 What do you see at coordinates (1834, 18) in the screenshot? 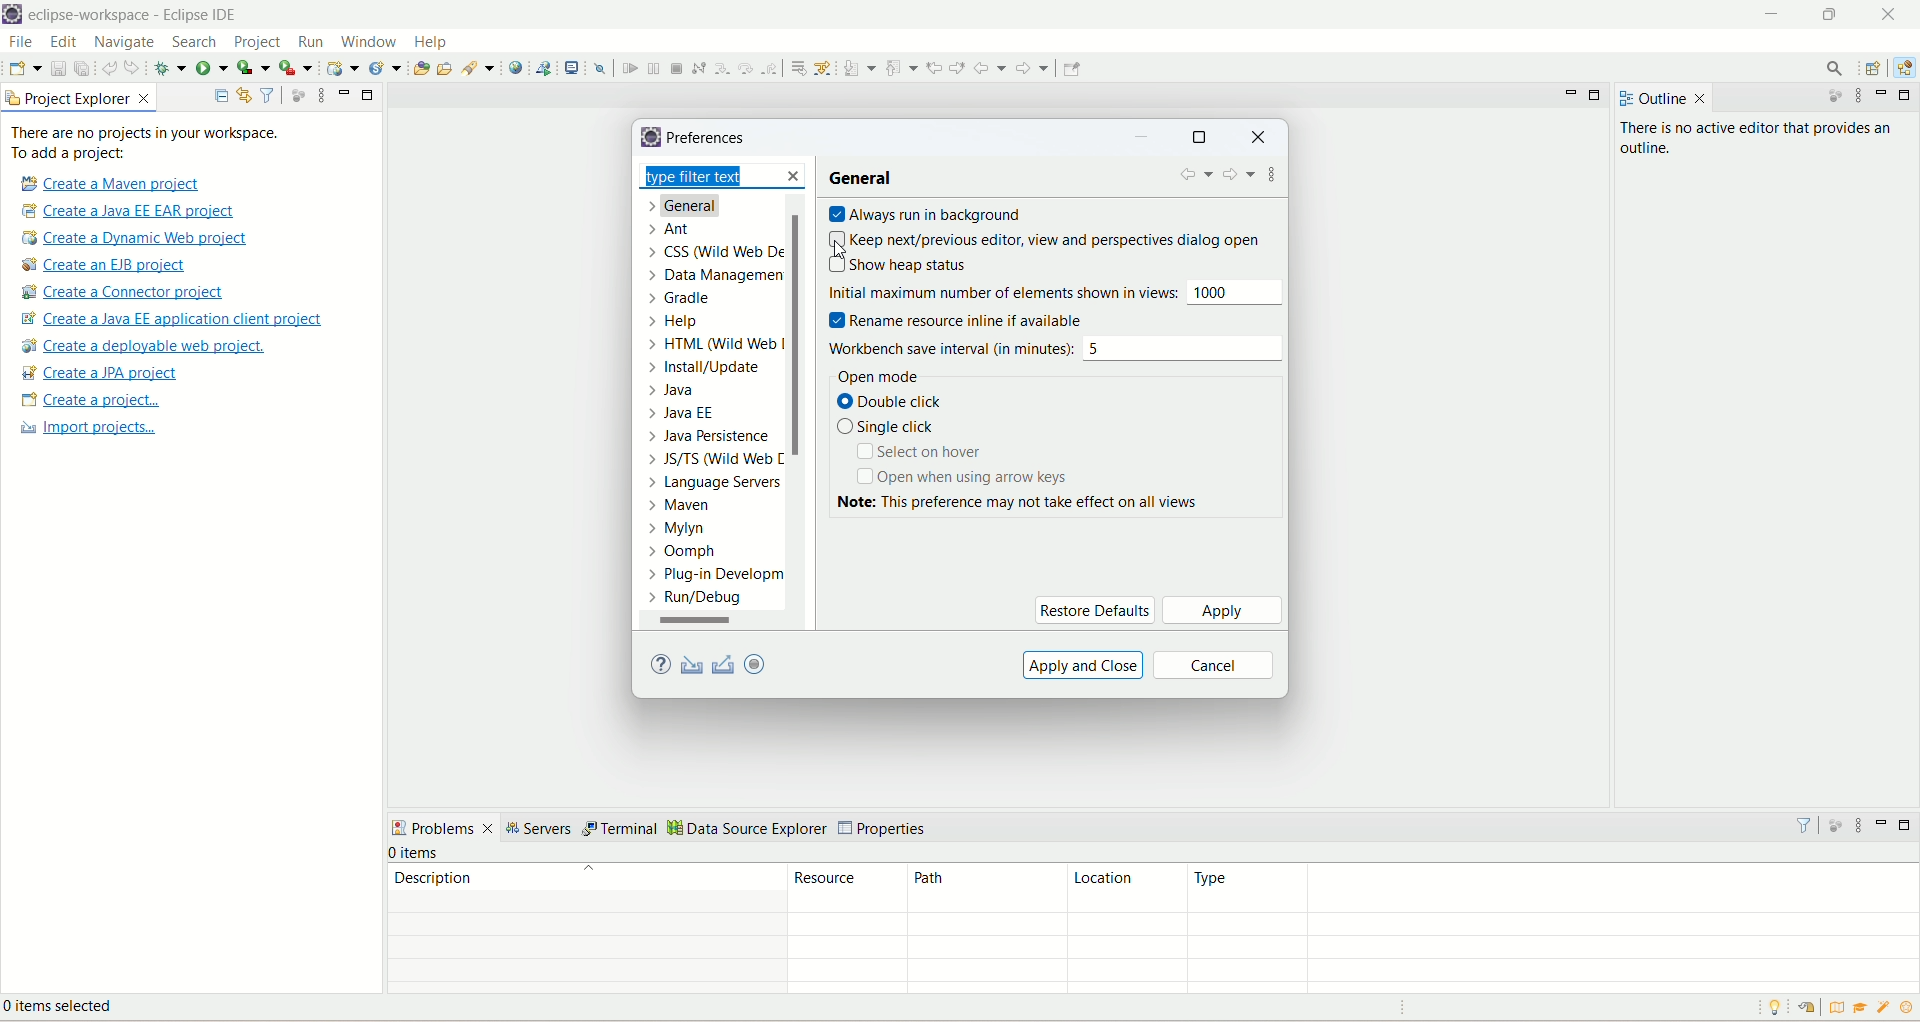
I see `maximize` at bounding box center [1834, 18].